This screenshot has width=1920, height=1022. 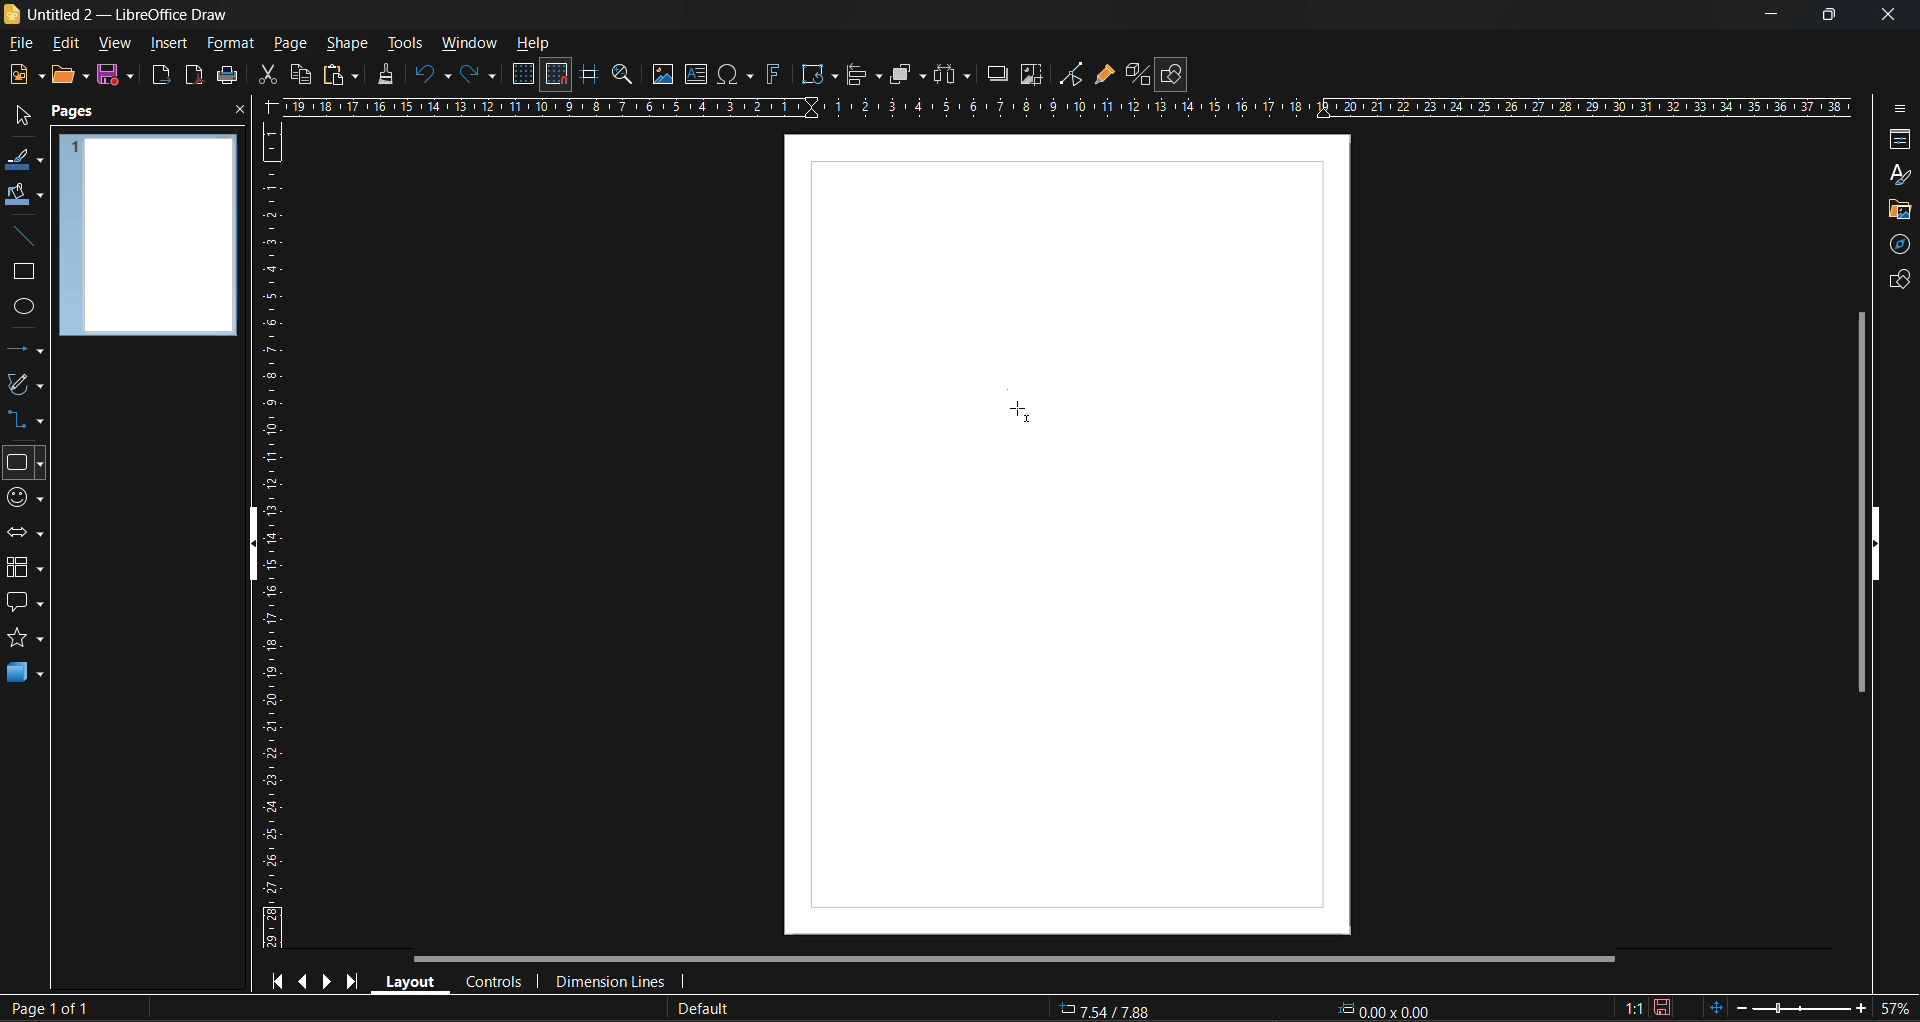 What do you see at coordinates (1860, 1010) in the screenshot?
I see `zoom in` at bounding box center [1860, 1010].